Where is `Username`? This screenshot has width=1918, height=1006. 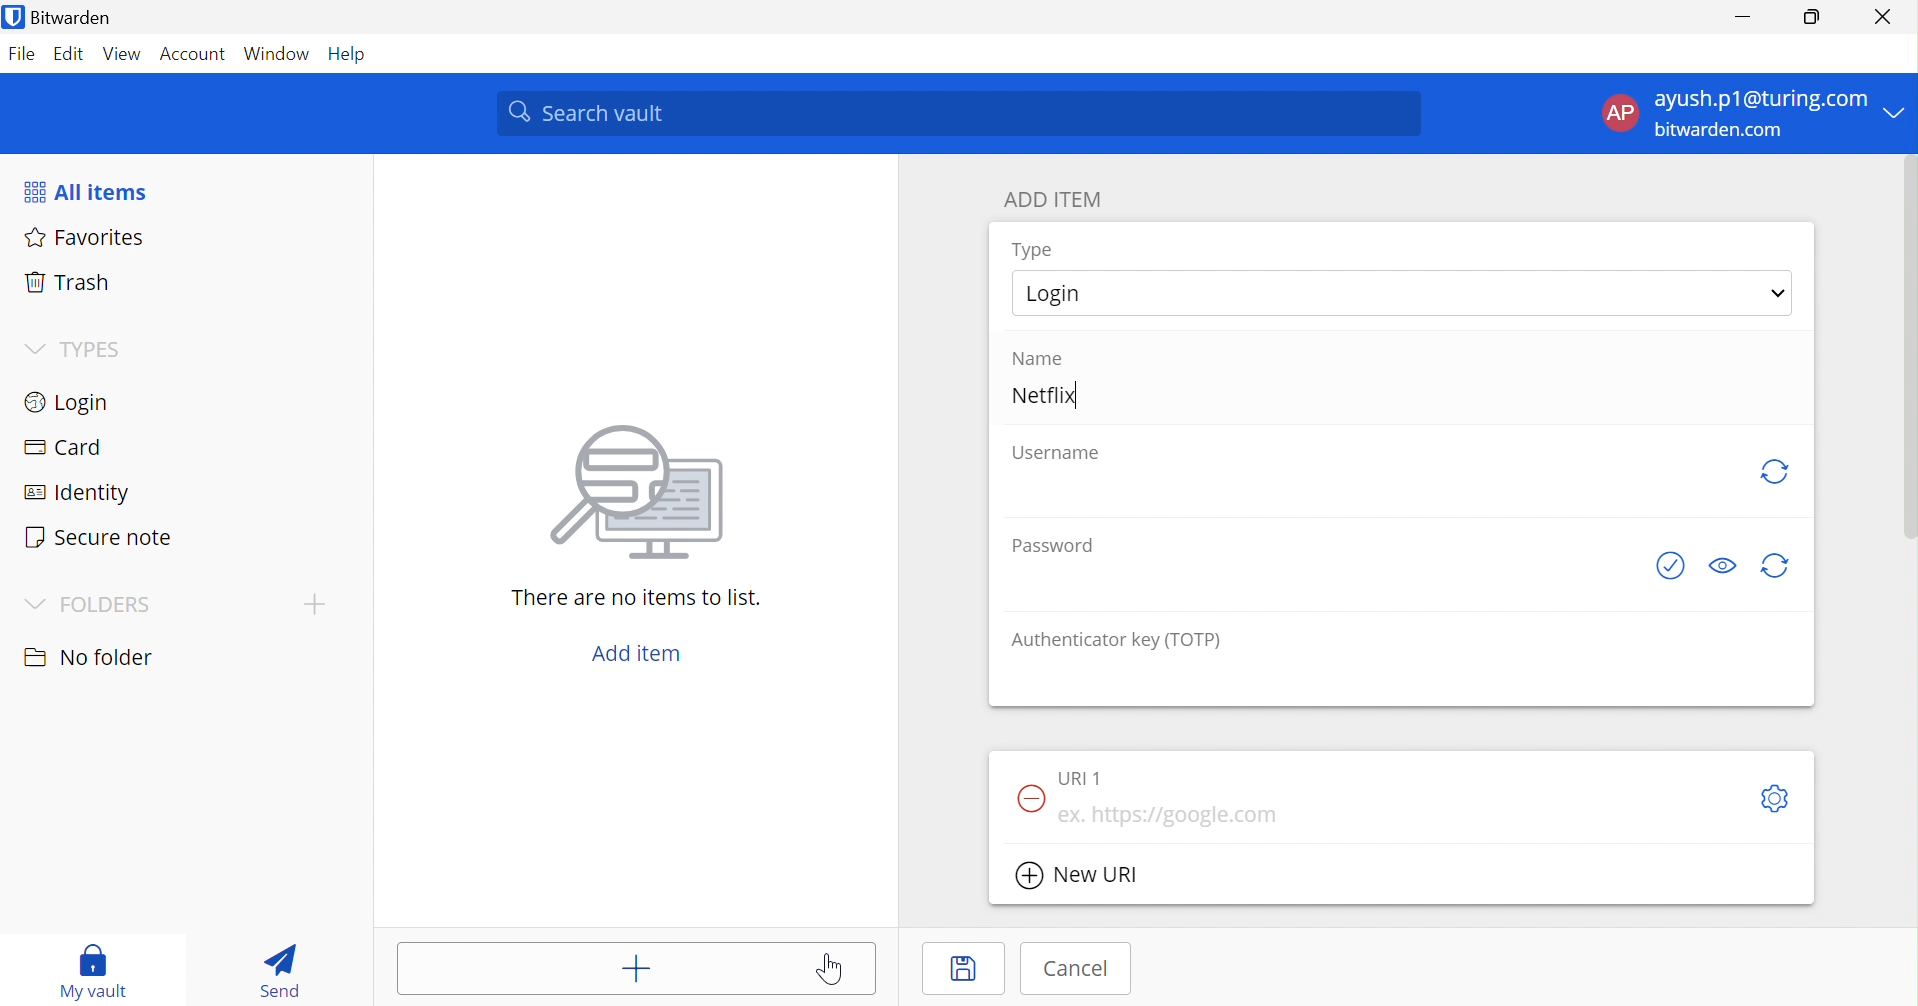 Username is located at coordinates (1057, 454).